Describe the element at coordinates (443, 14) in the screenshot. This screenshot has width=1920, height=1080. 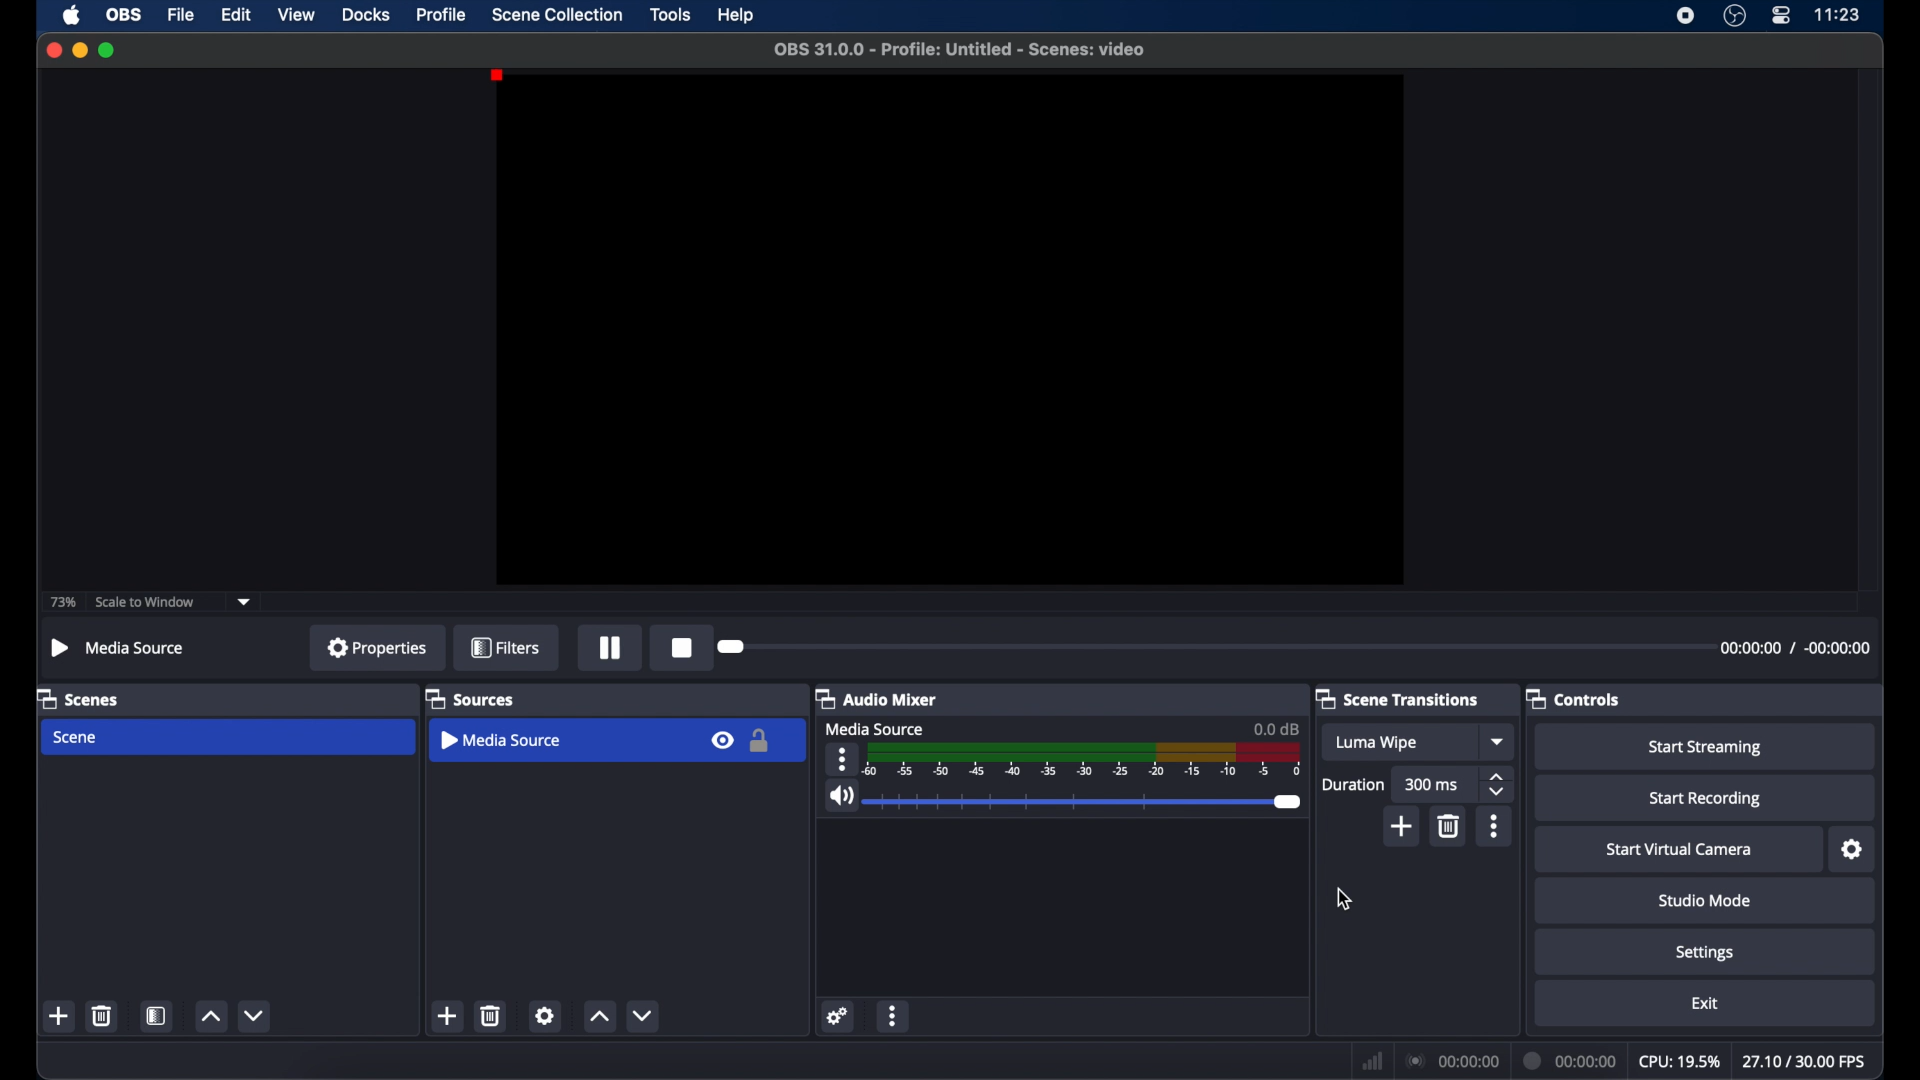
I see `profile` at that location.